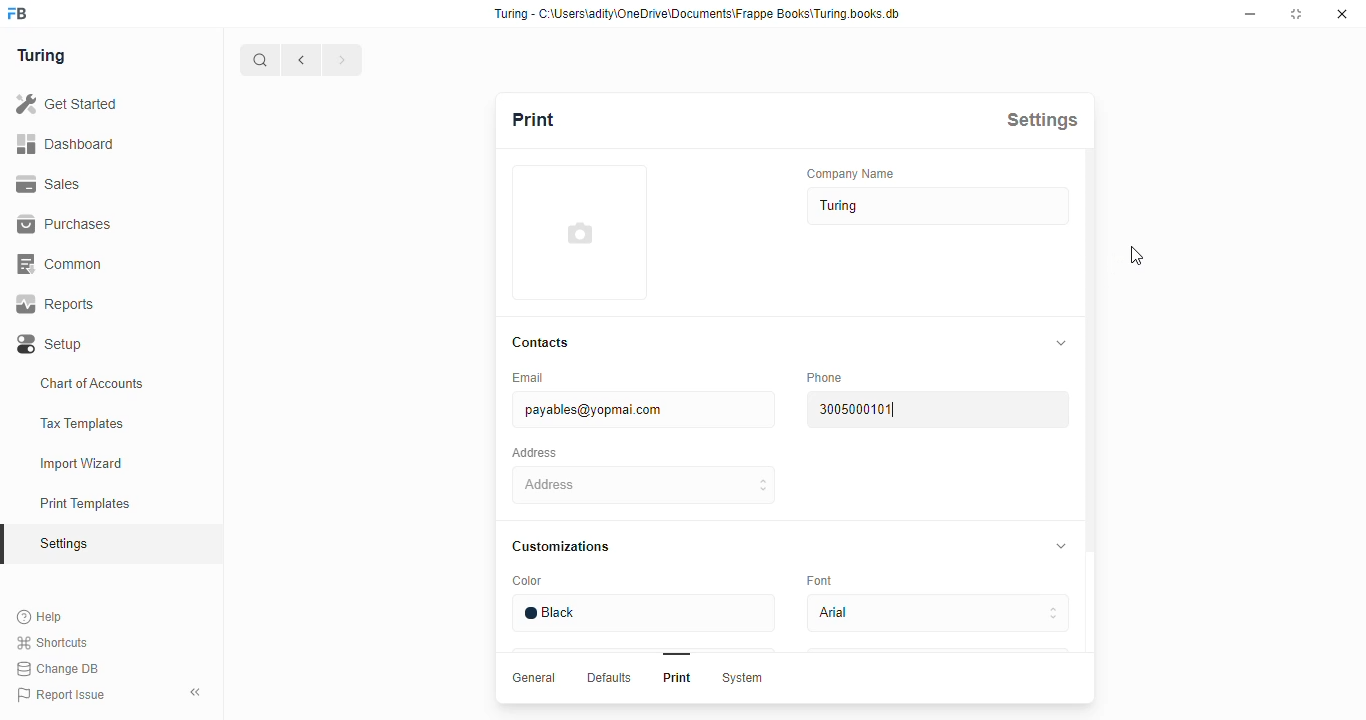  Describe the element at coordinates (92, 463) in the screenshot. I see `Import Wizard` at that location.